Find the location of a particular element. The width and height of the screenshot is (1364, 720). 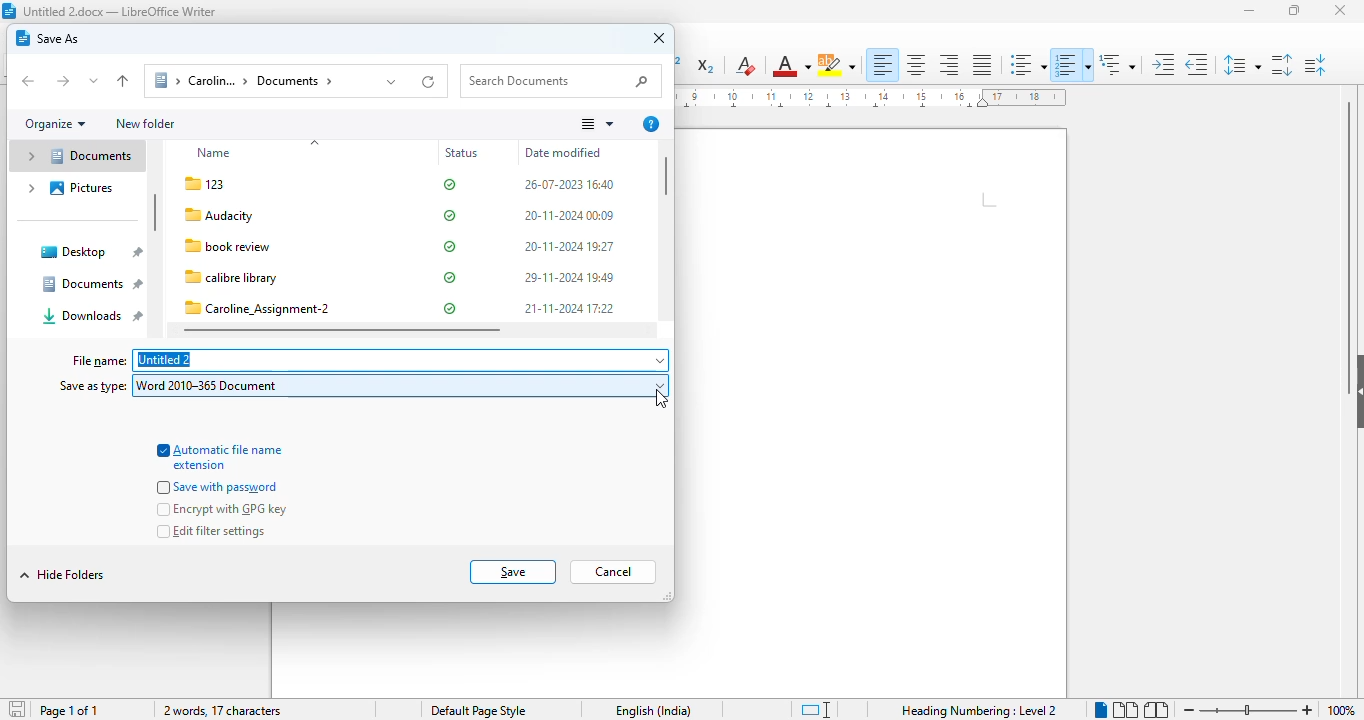

vertical scroll bar is located at coordinates (155, 213).